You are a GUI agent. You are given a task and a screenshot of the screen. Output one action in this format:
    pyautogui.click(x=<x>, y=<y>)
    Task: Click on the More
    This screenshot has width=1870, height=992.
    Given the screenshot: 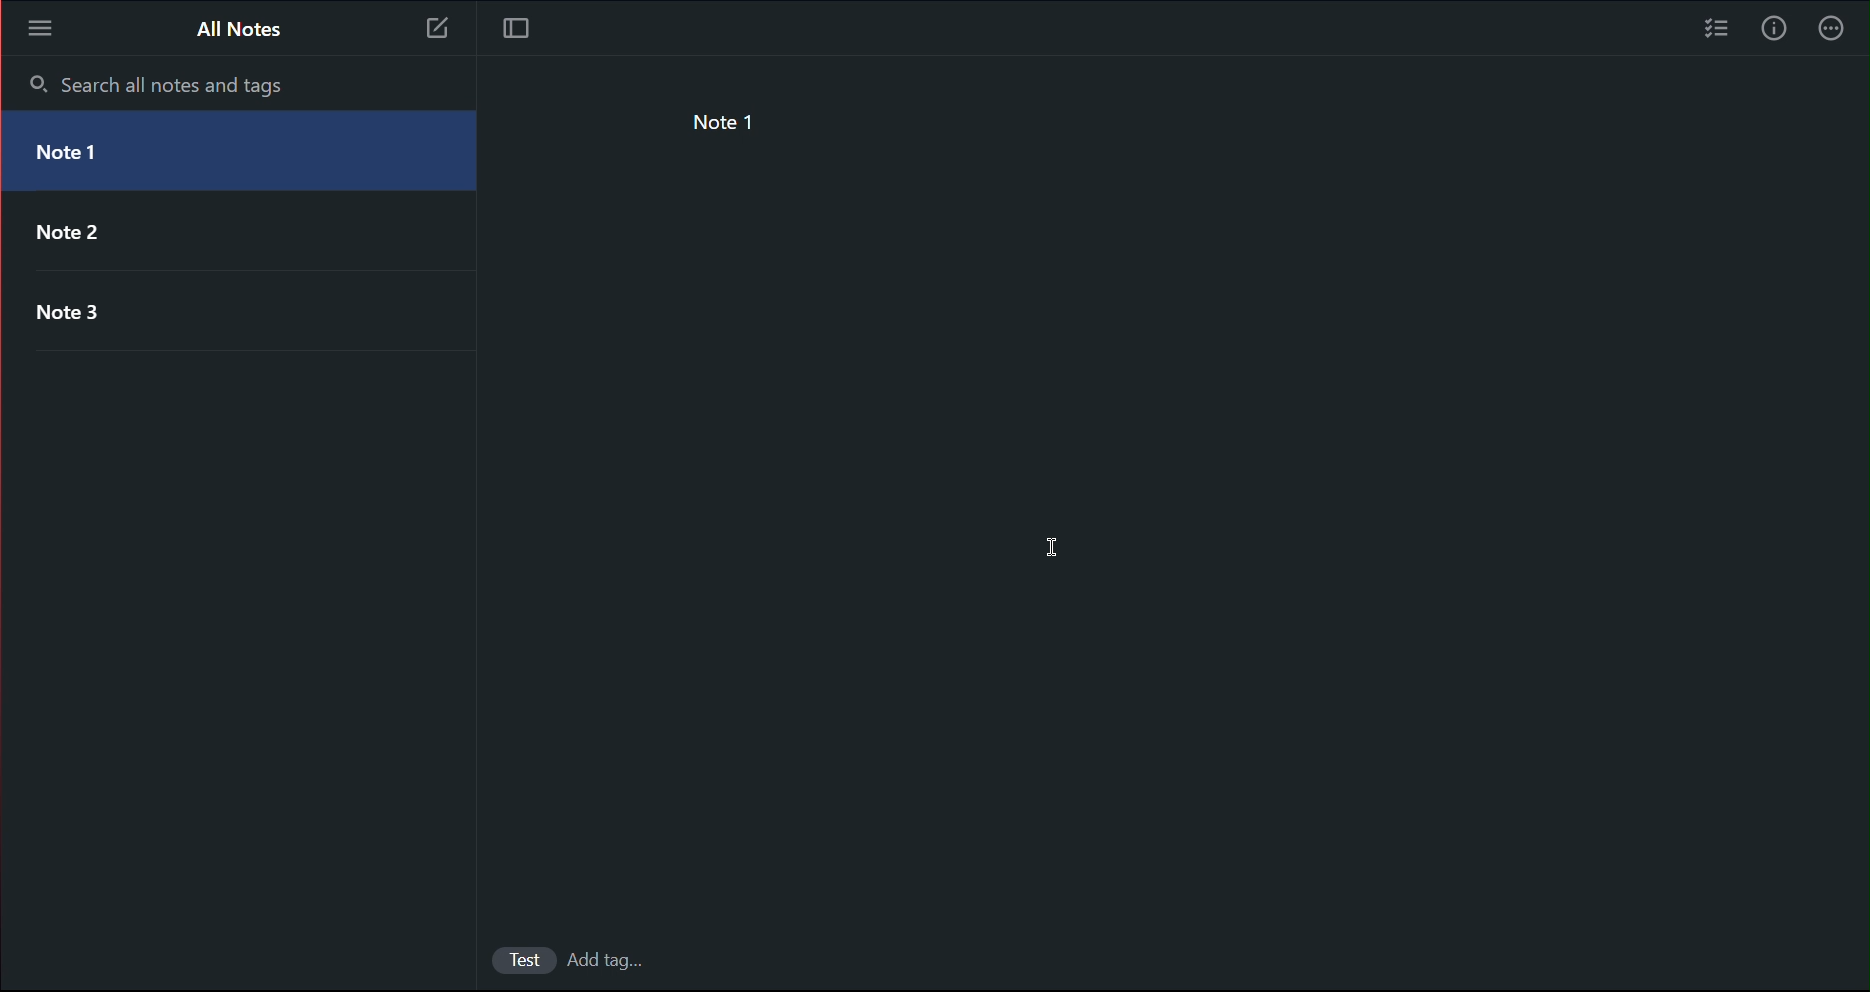 What is the action you would take?
    pyautogui.click(x=39, y=26)
    